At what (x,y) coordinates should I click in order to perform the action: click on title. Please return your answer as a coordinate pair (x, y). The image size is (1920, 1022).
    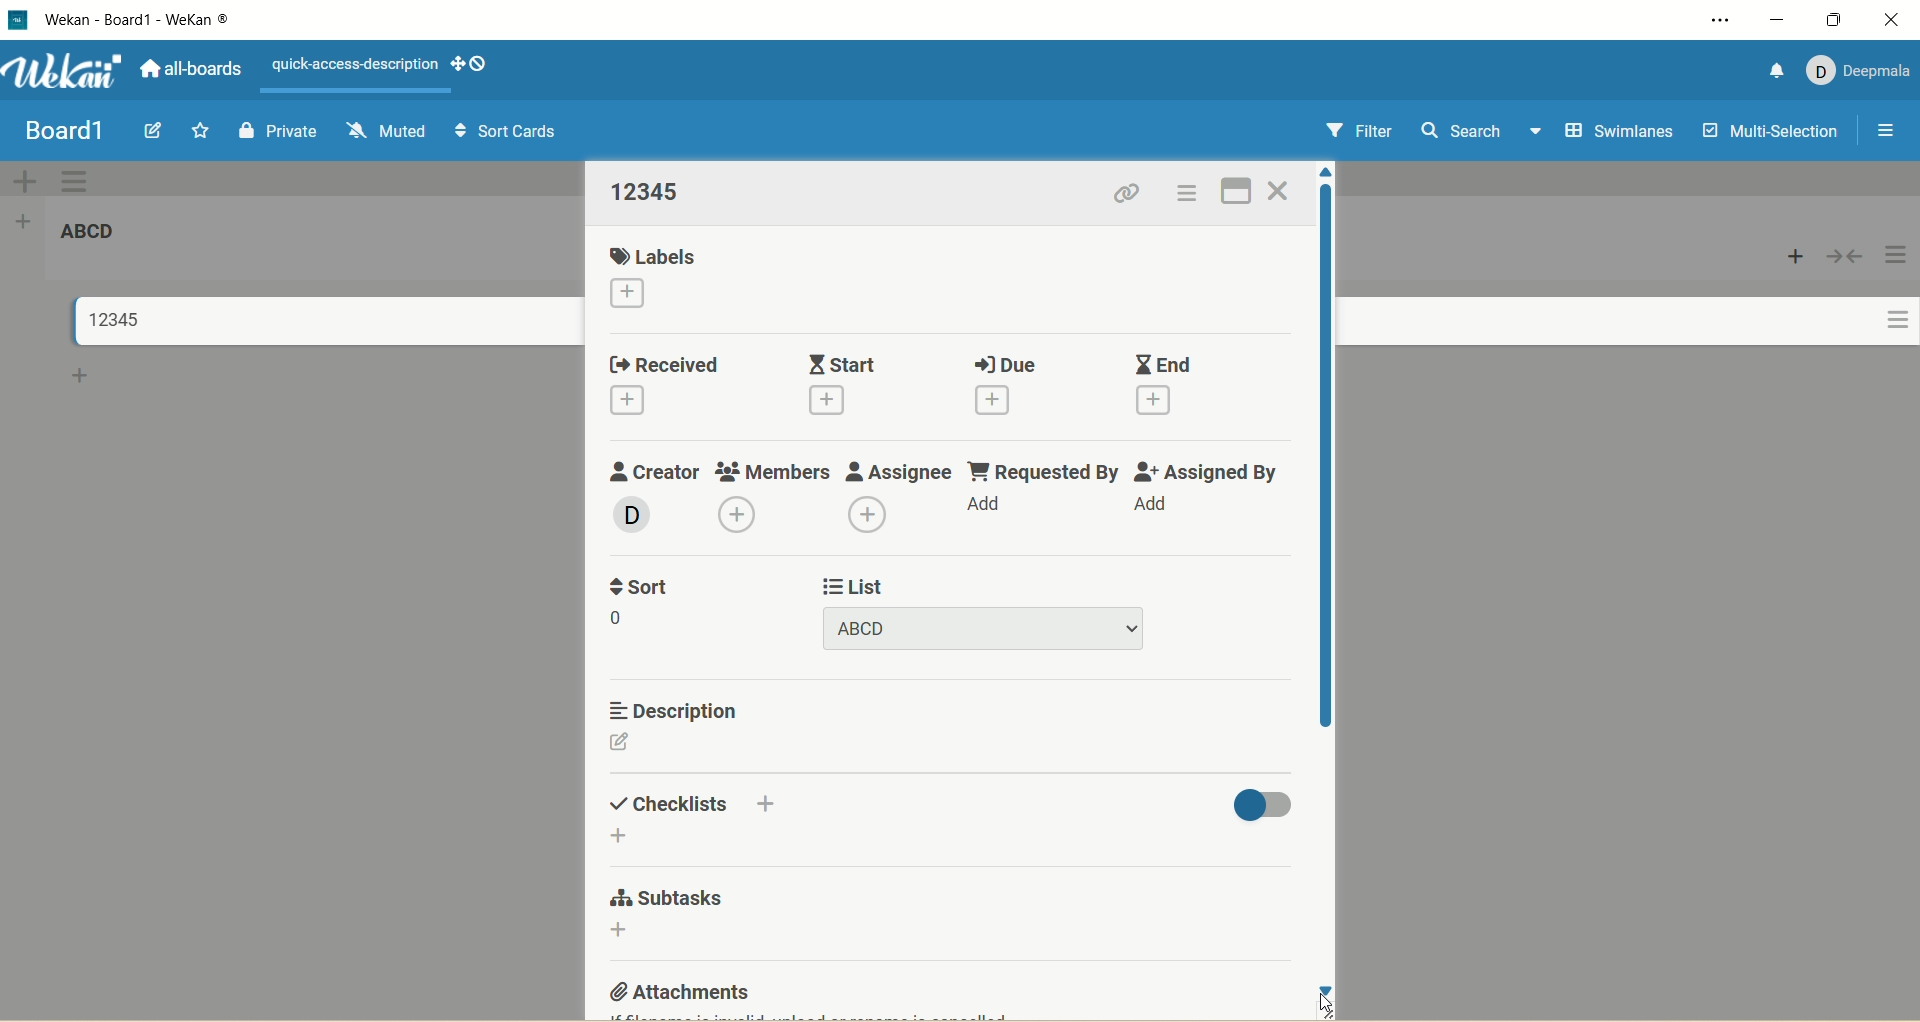
    Looking at the image, I should click on (173, 20).